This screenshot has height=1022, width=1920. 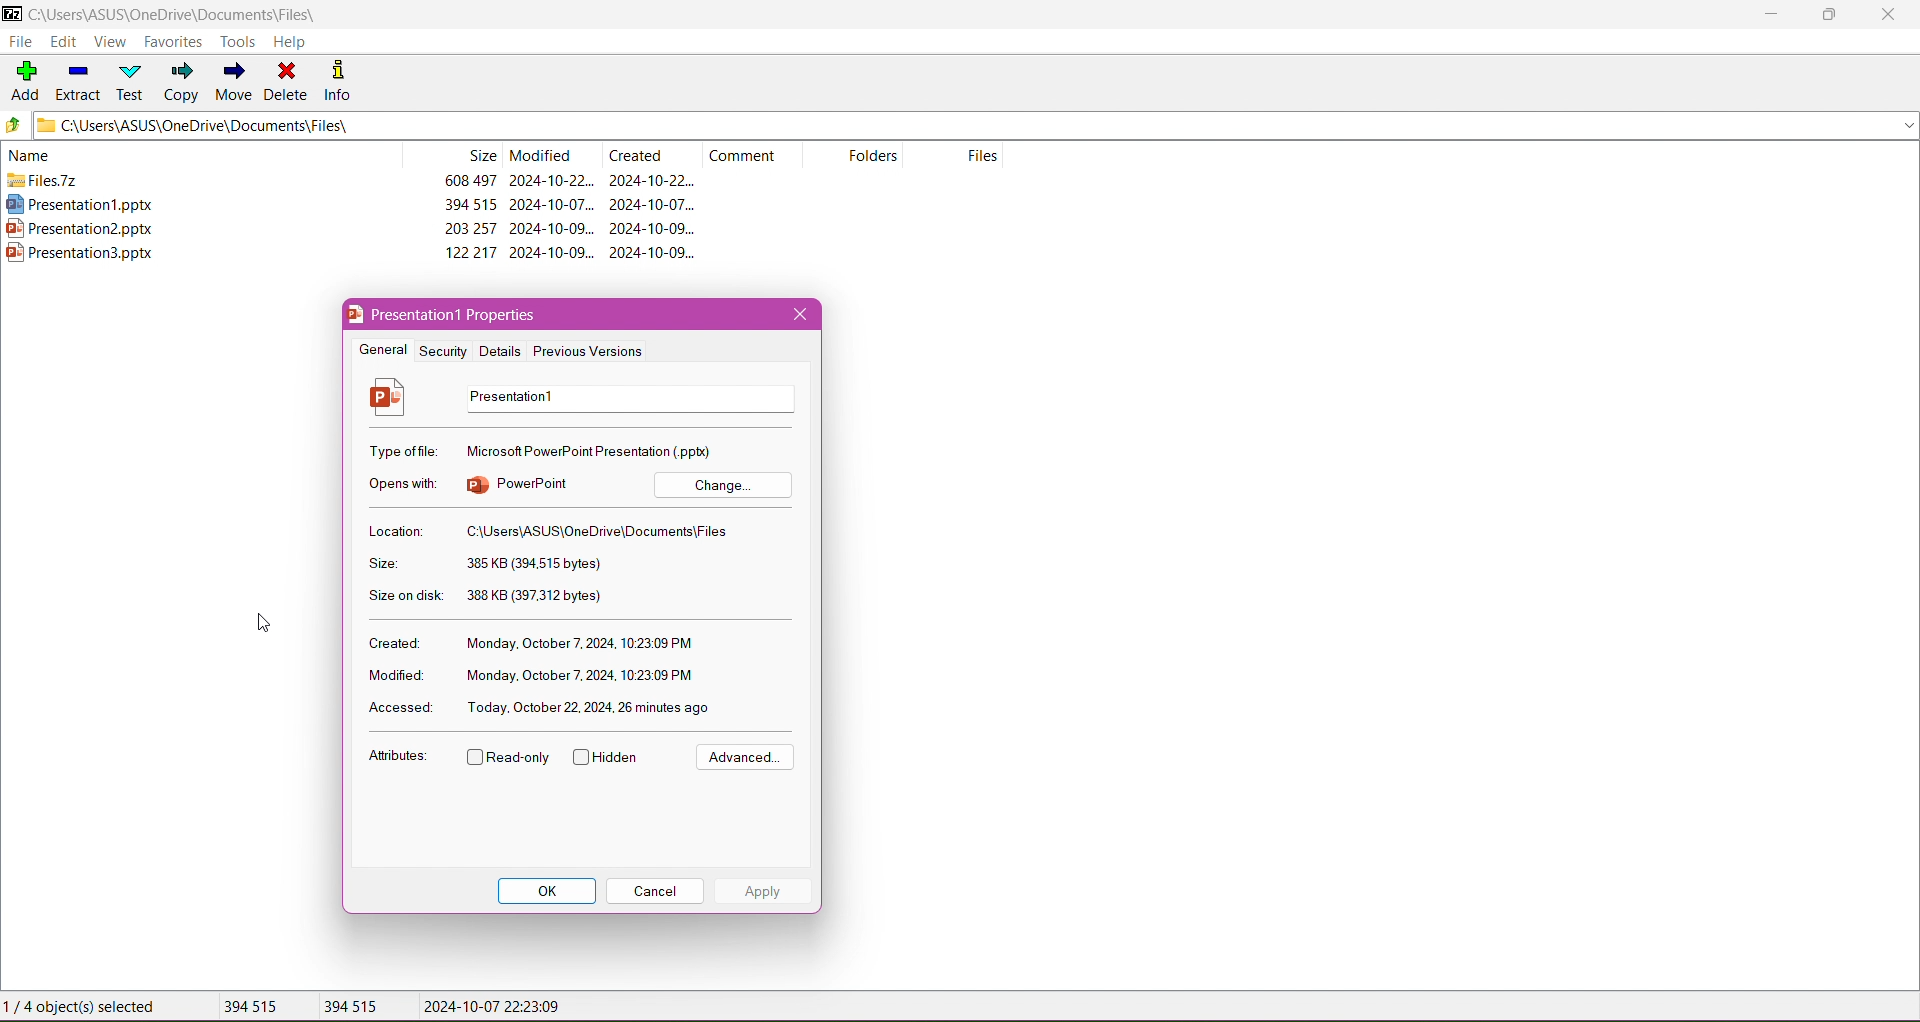 I want to click on created, so click(x=636, y=155).